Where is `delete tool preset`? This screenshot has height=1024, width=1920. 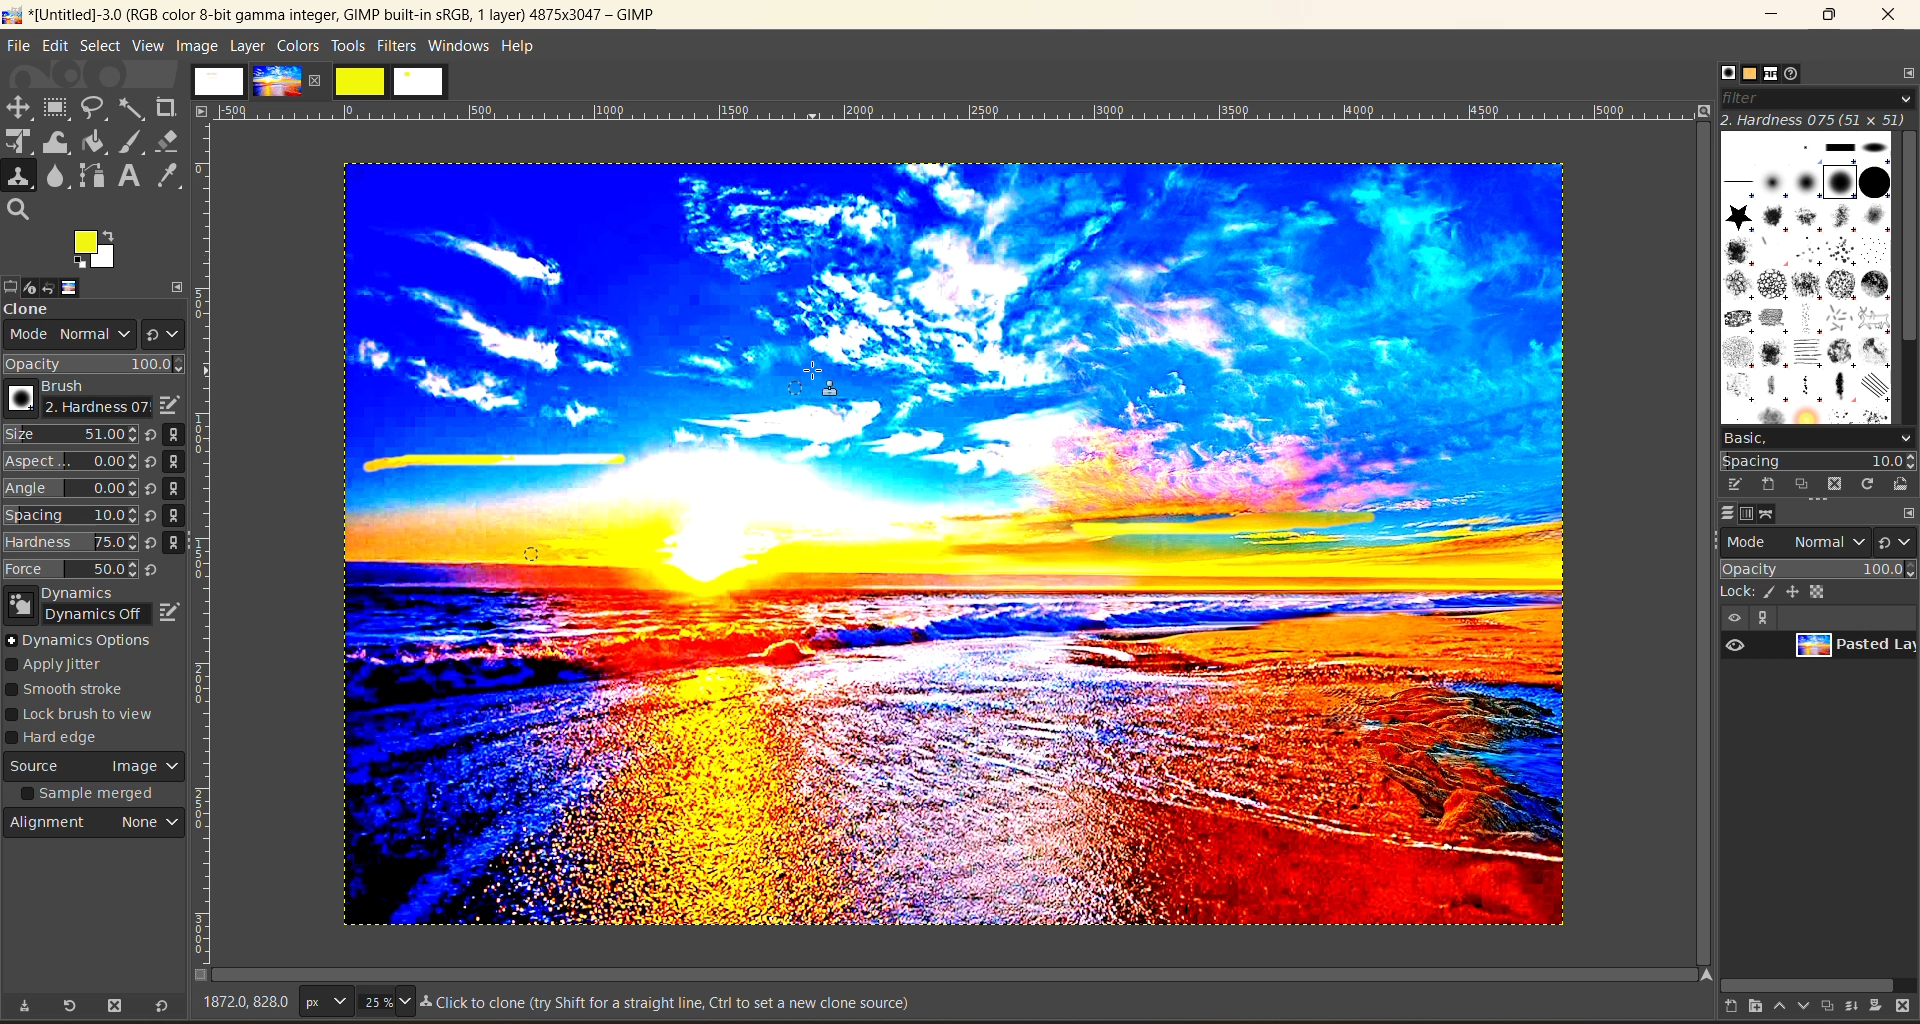 delete tool preset is located at coordinates (115, 1007).